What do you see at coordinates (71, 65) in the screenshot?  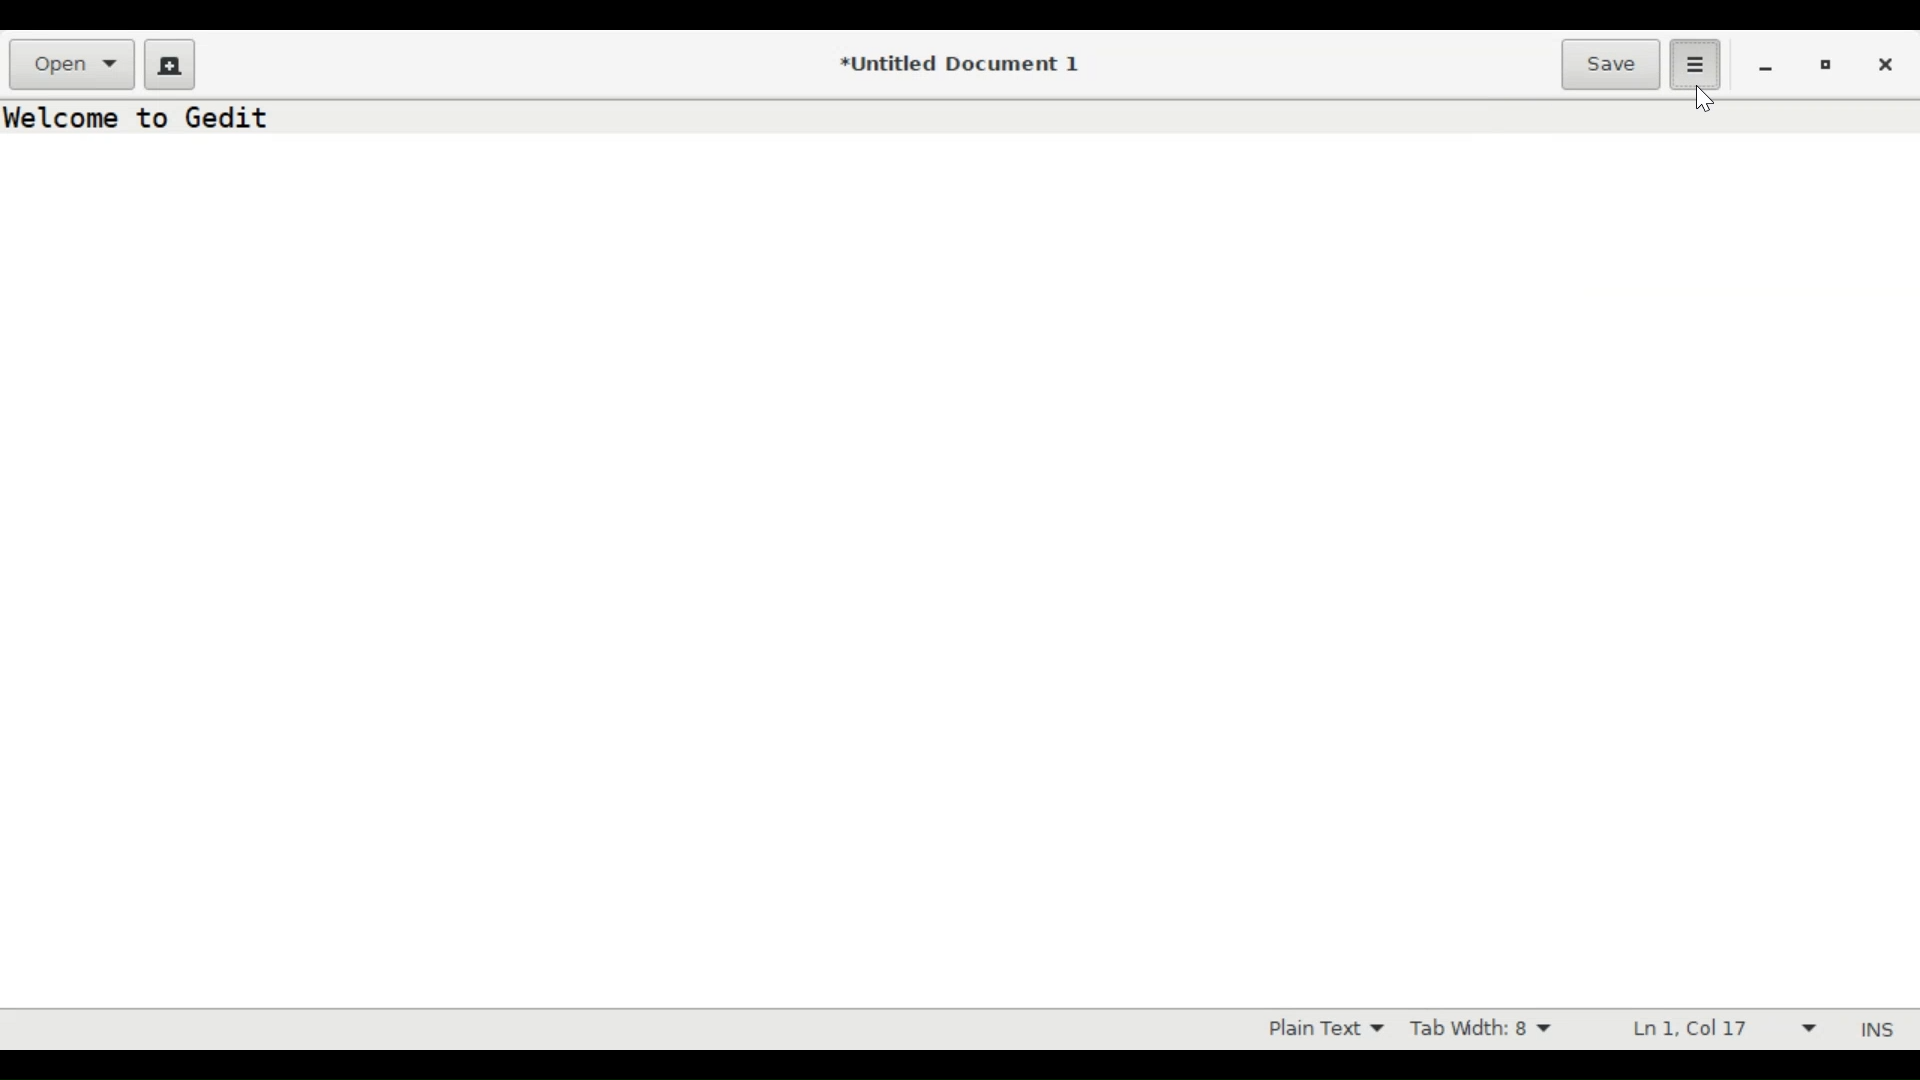 I see `Open` at bounding box center [71, 65].